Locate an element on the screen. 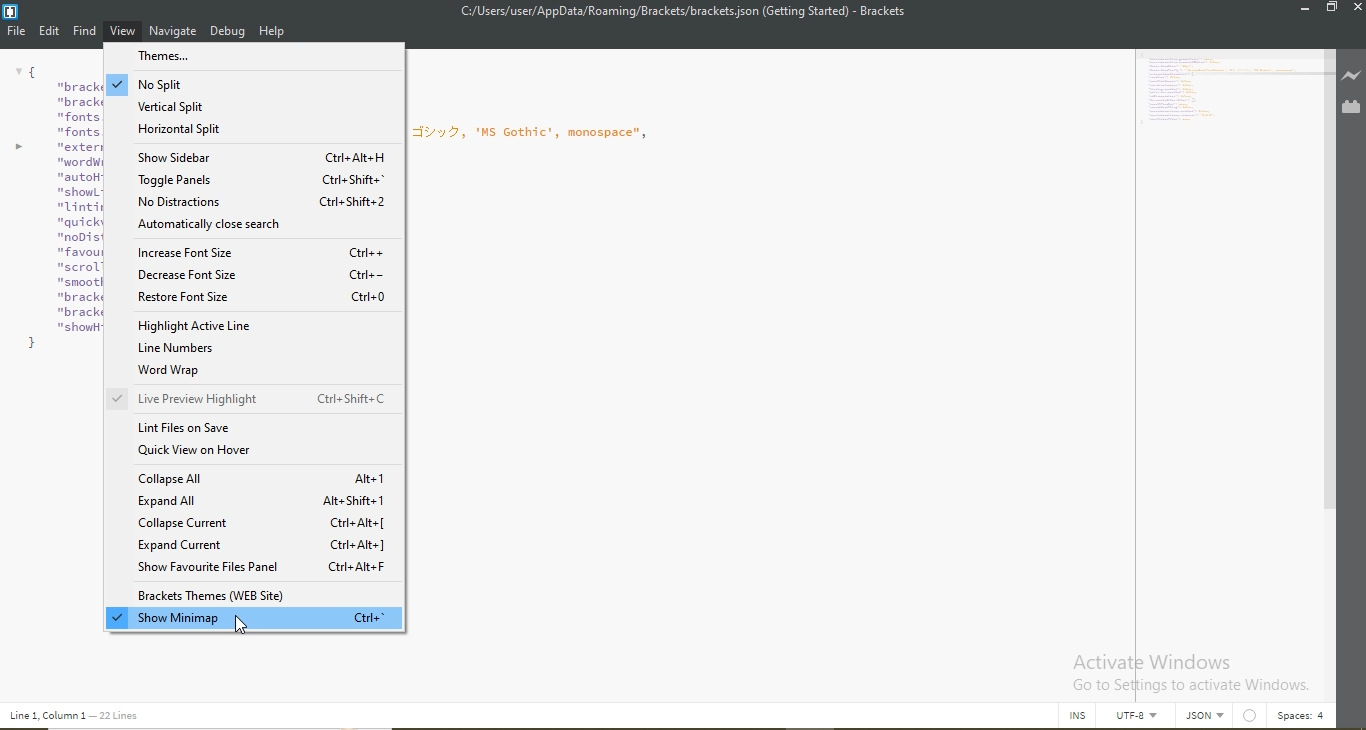 This screenshot has height=730, width=1366. no split is located at coordinates (256, 82).